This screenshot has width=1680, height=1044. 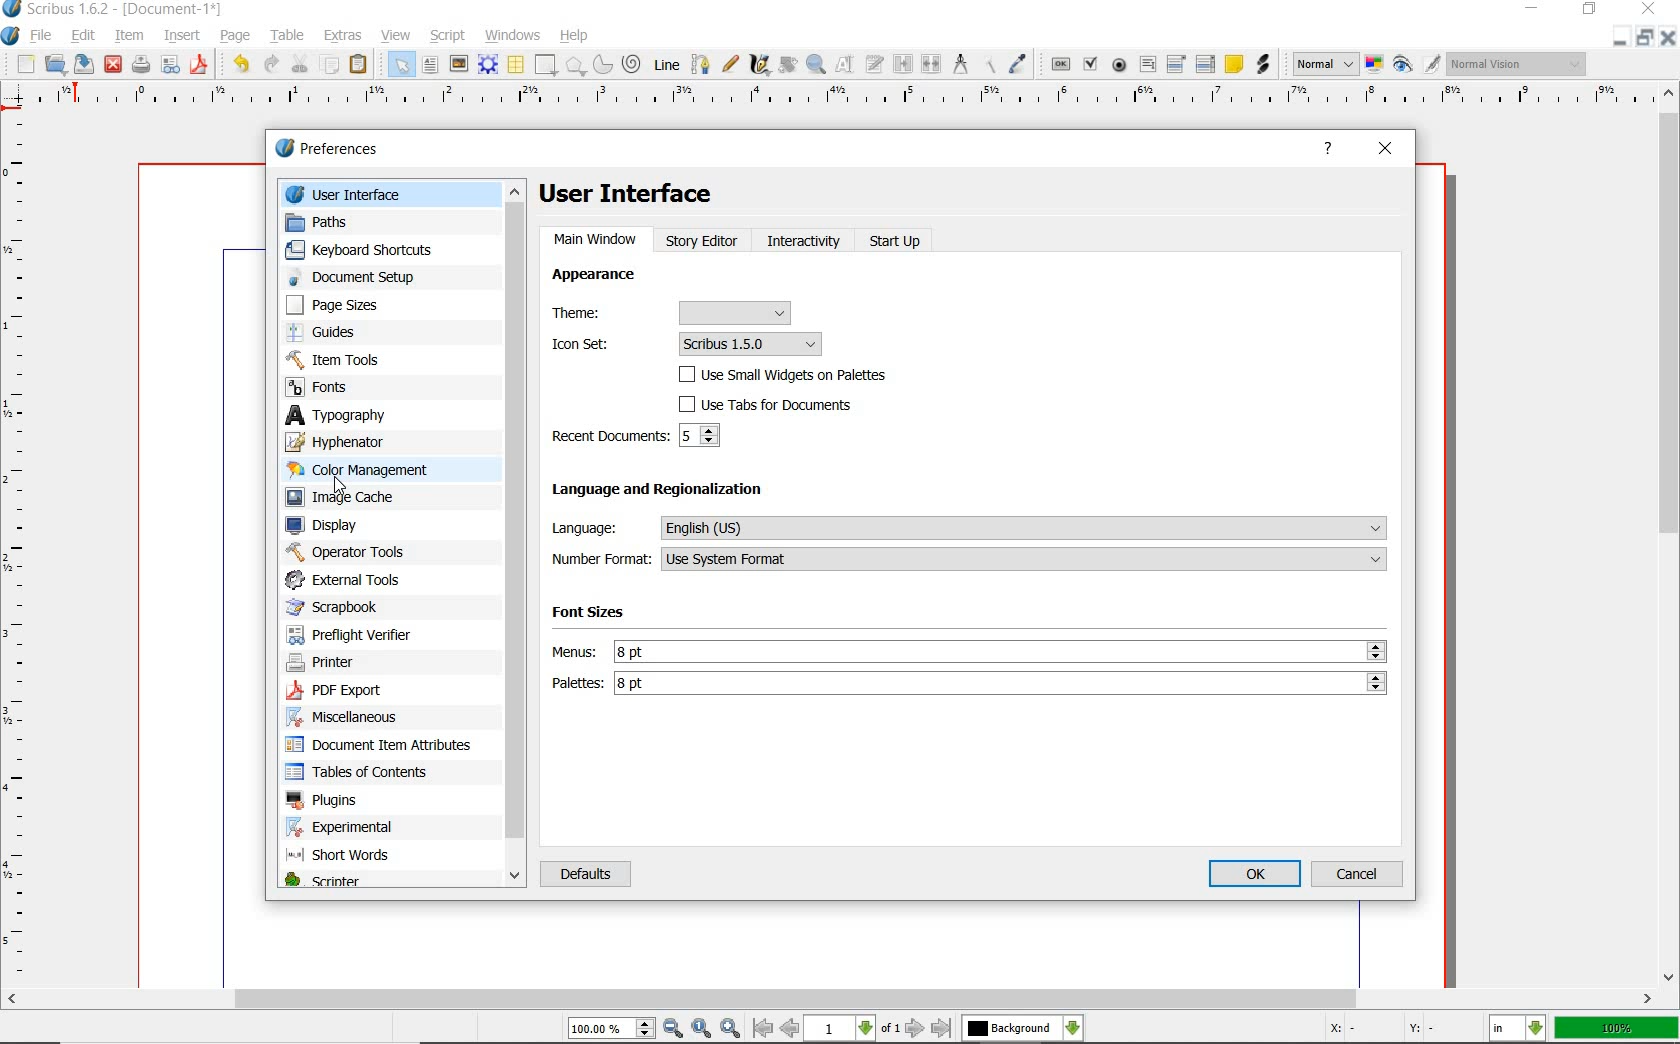 I want to click on paste, so click(x=362, y=66).